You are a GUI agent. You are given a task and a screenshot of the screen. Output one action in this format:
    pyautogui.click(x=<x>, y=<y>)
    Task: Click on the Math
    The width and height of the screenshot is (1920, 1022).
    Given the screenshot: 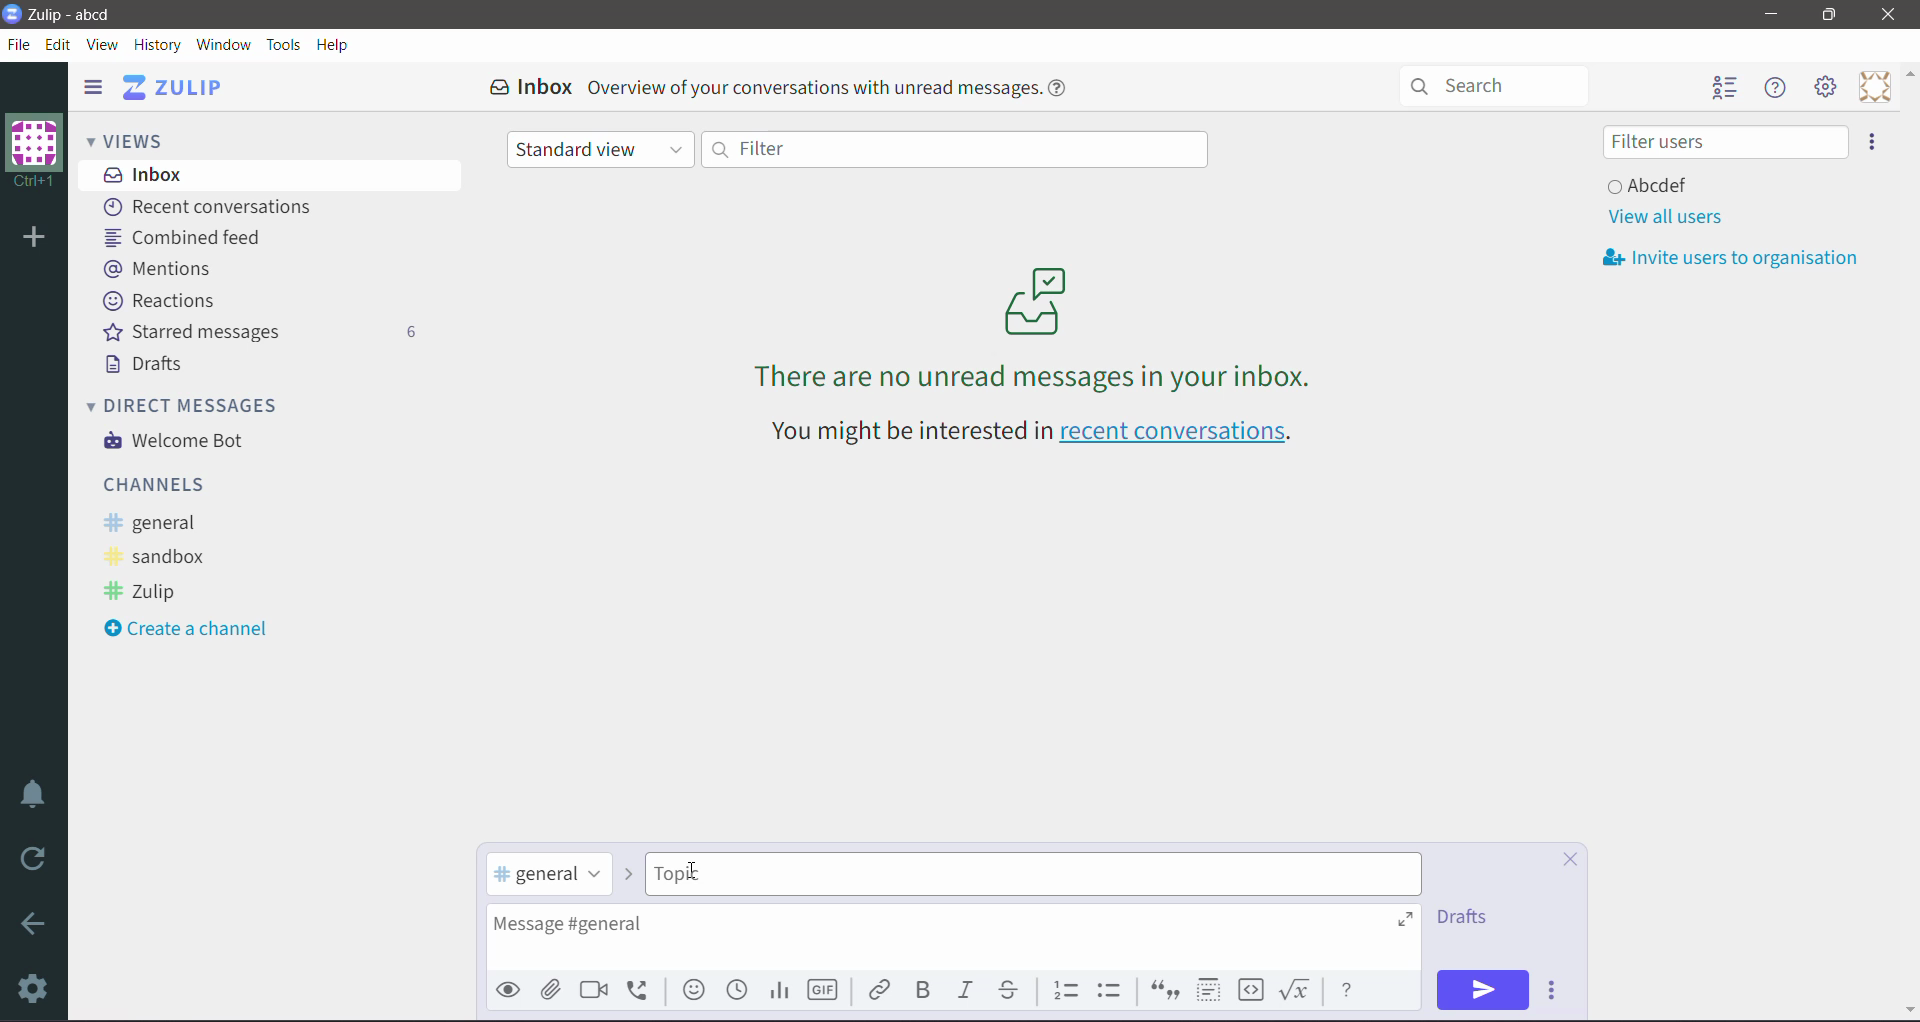 What is the action you would take?
    pyautogui.click(x=1298, y=990)
    